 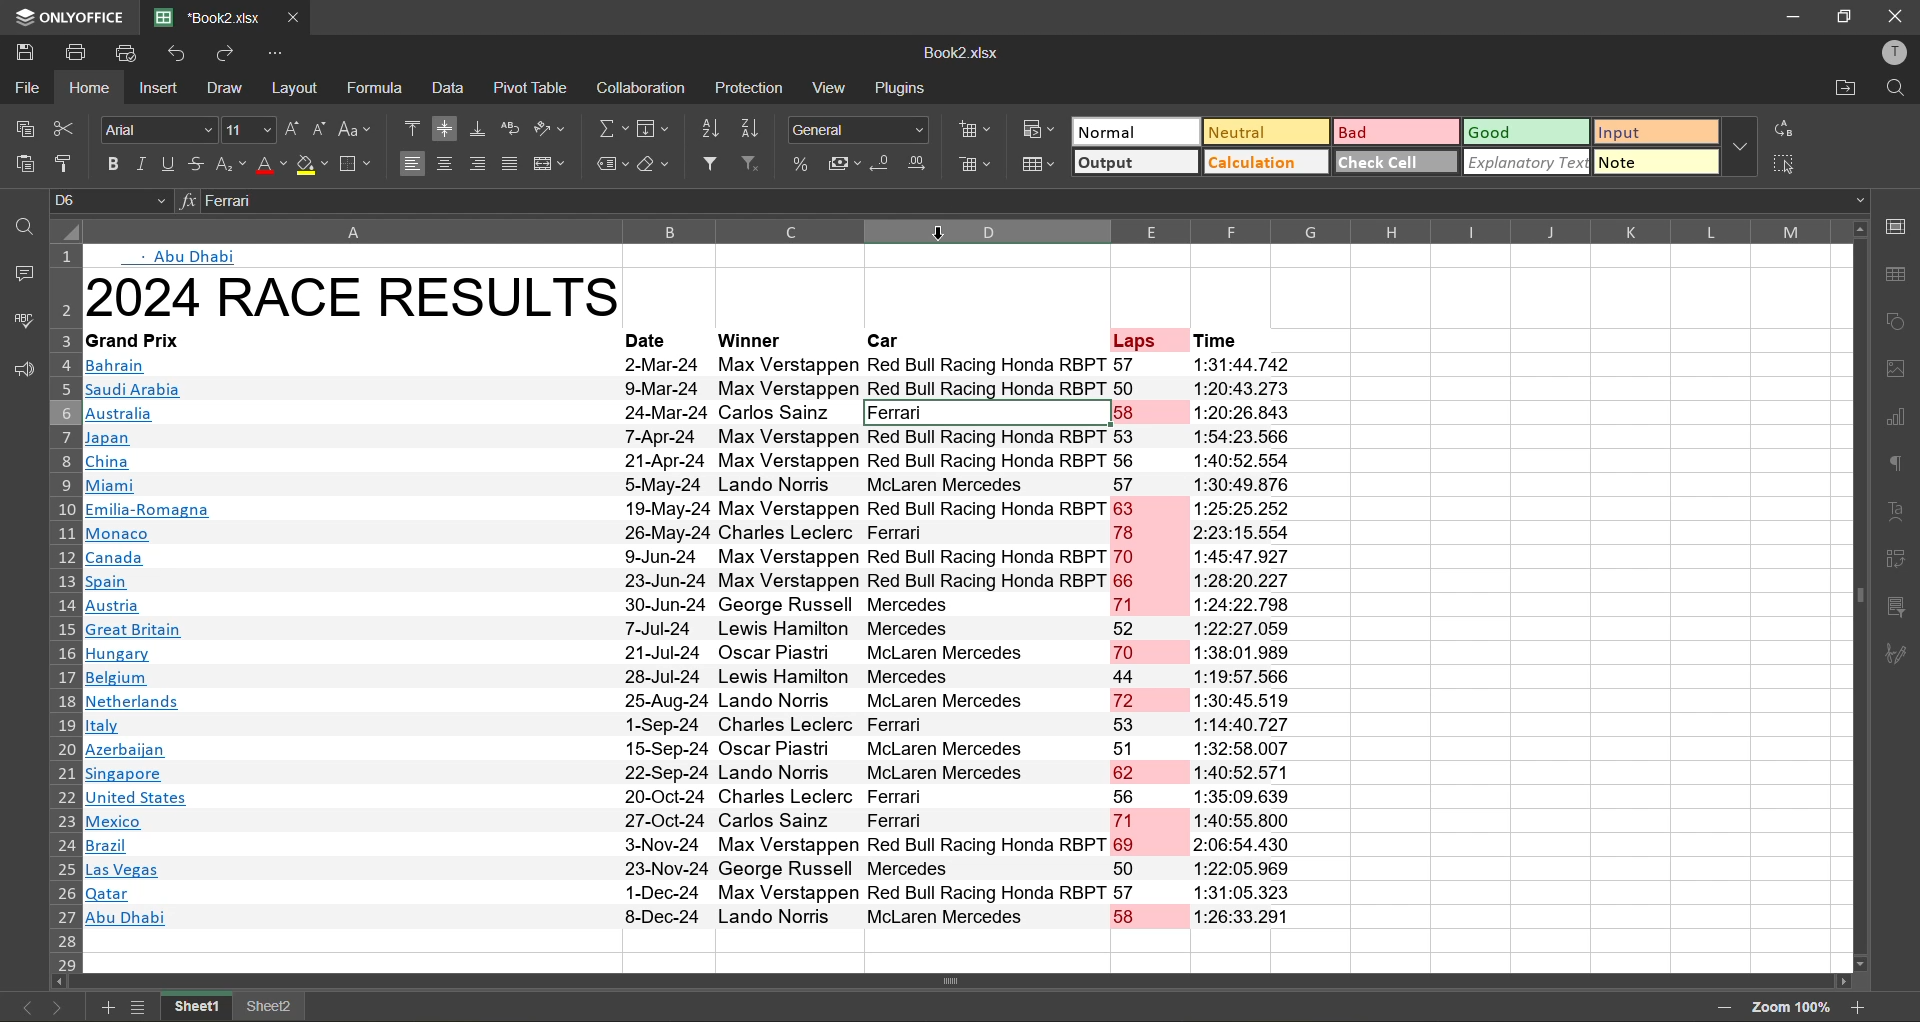 What do you see at coordinates (692, 438) in the screenshot?
I see `Japan 7-Apr-24 Max Verstappen Red Bull Racing Honda RBPT 53 1:54:23.566` at bounding box center [692, 438].